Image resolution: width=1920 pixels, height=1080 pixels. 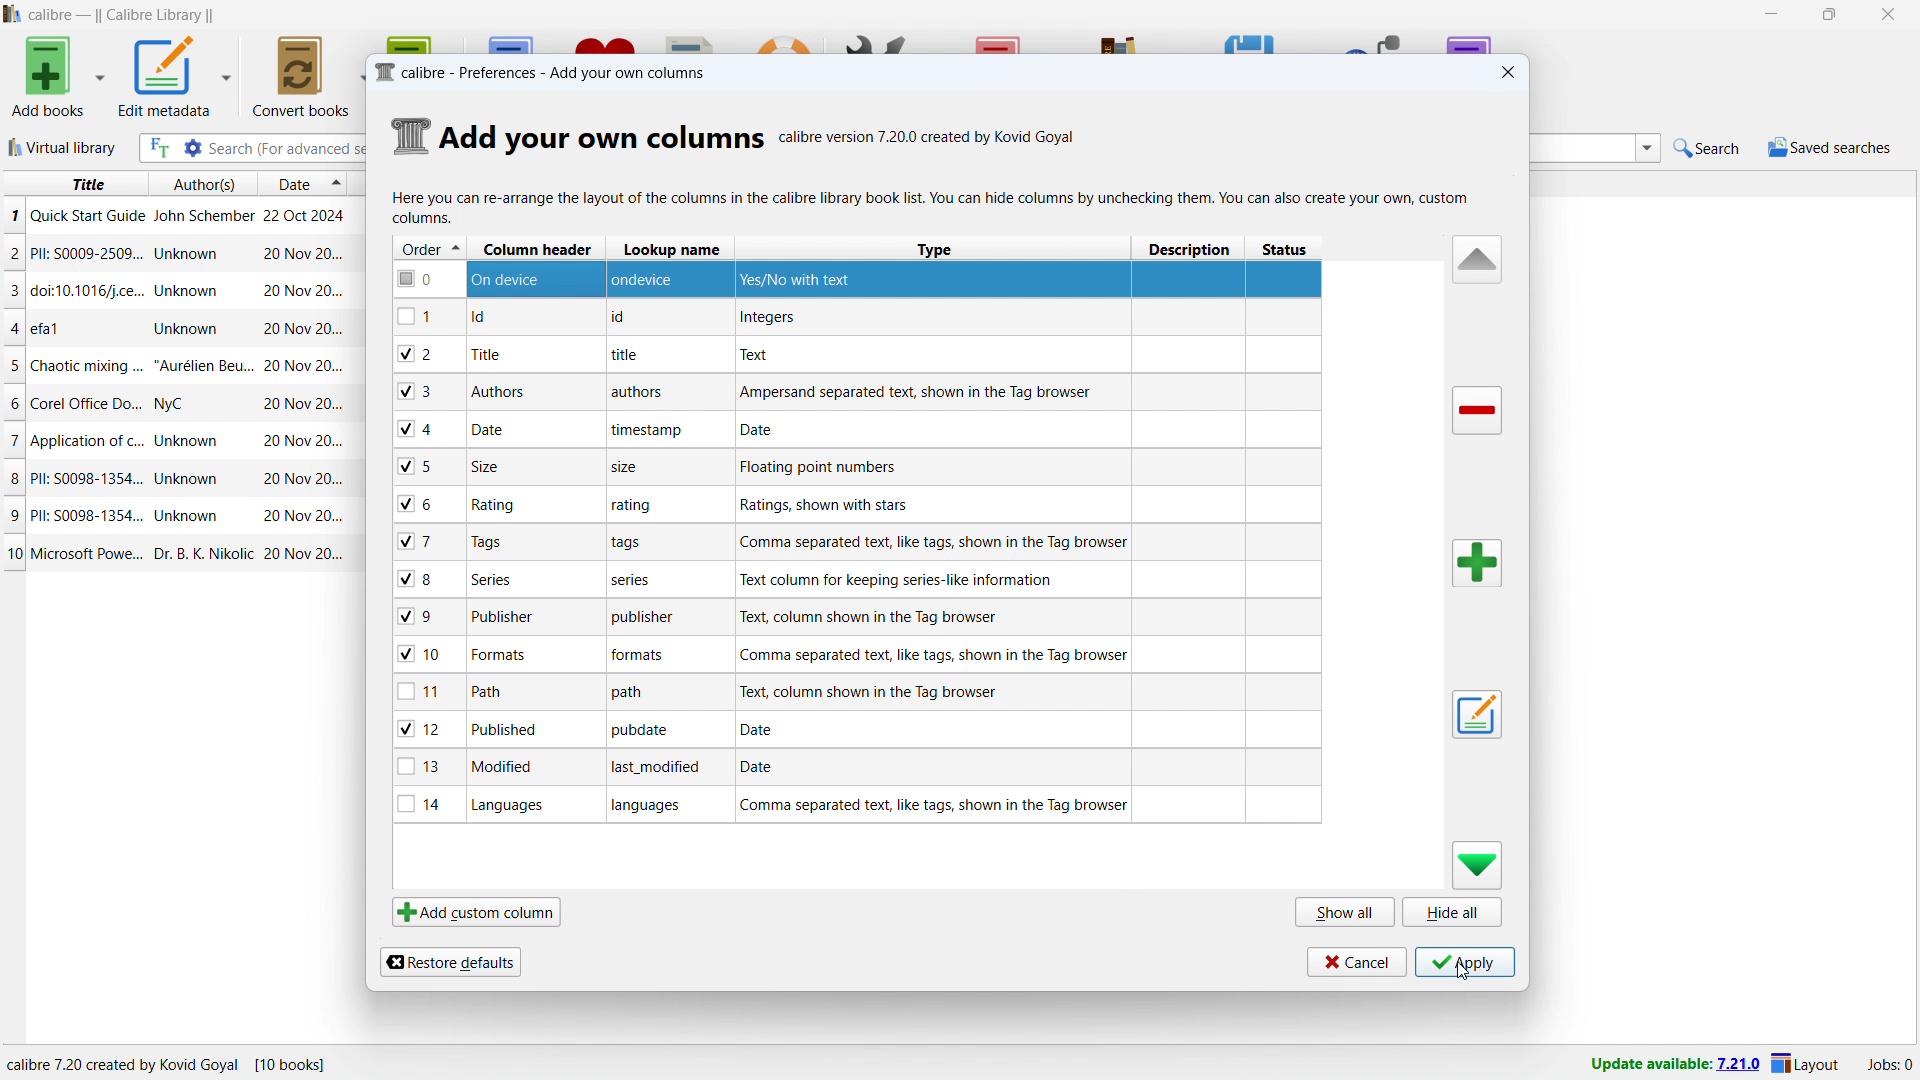 What do you see at coordinates (1768, 15) in the screenshot?
I see `minimize` at bounding box center [1768, 15].